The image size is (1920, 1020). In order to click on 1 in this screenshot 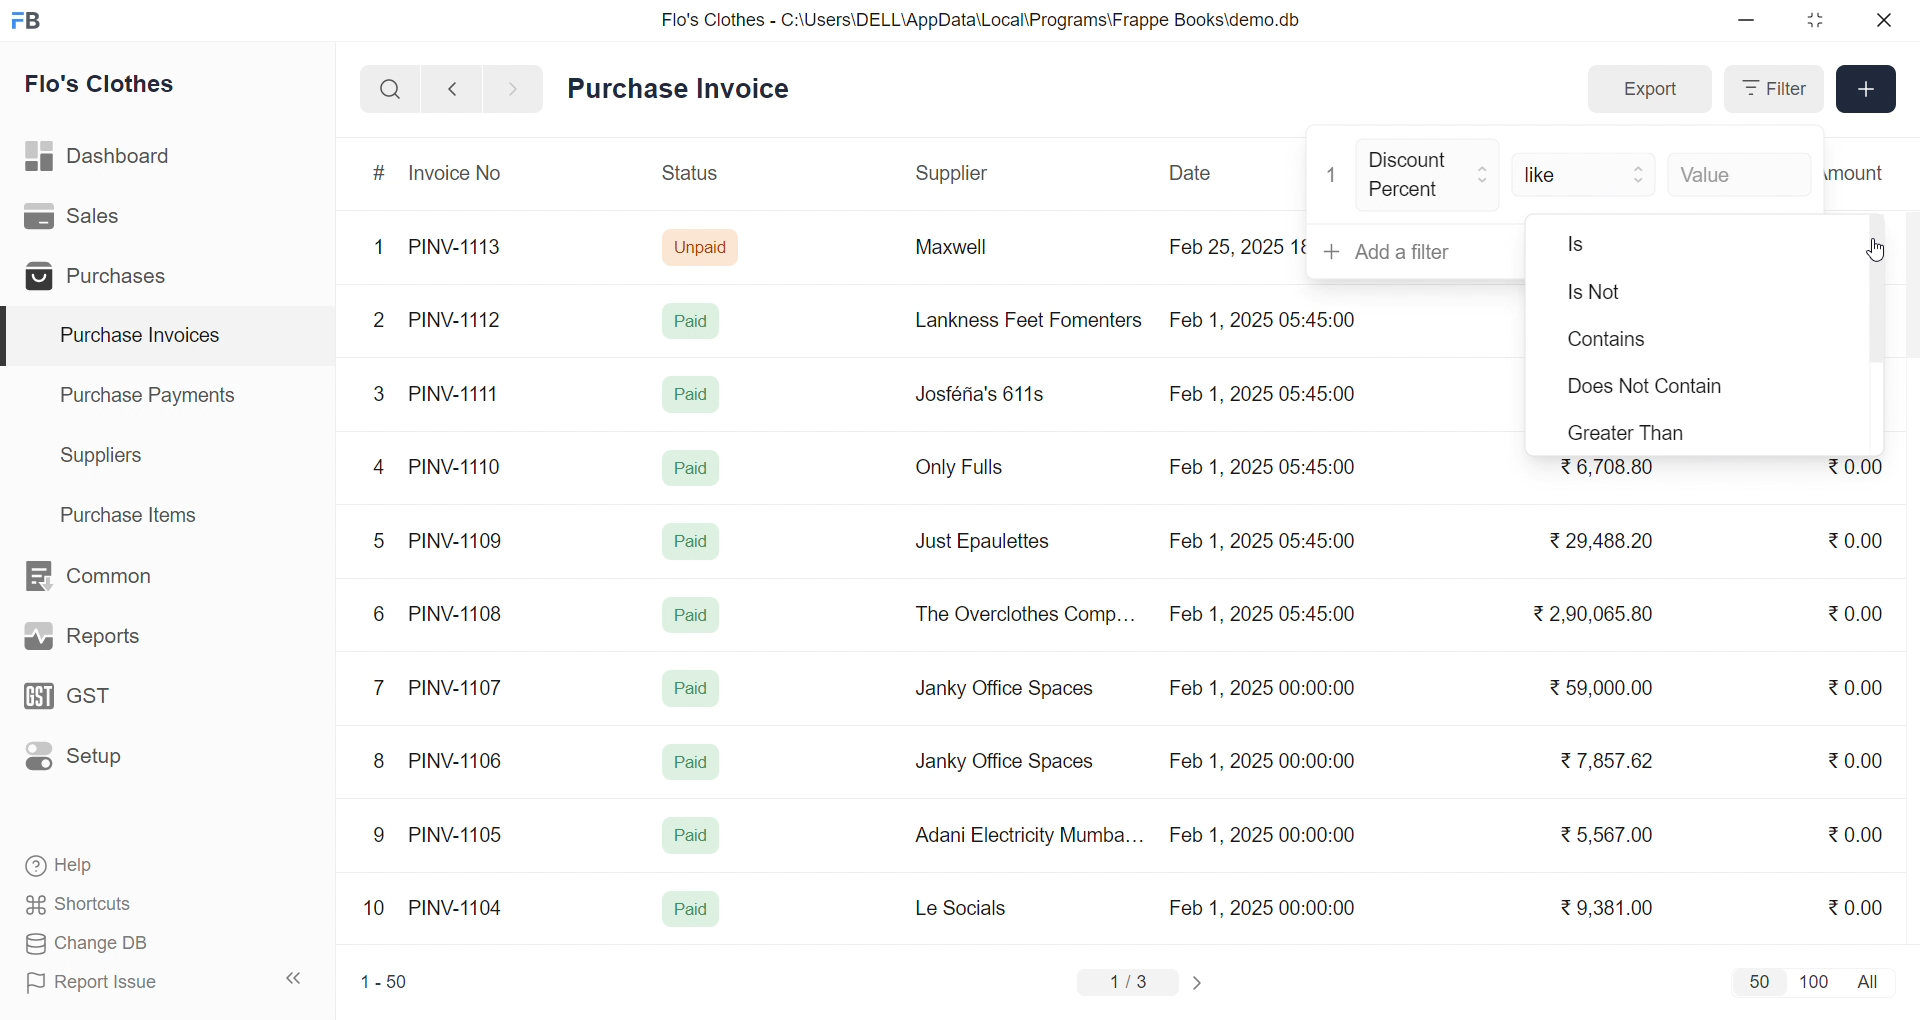, I will do `click(383, 248)`.